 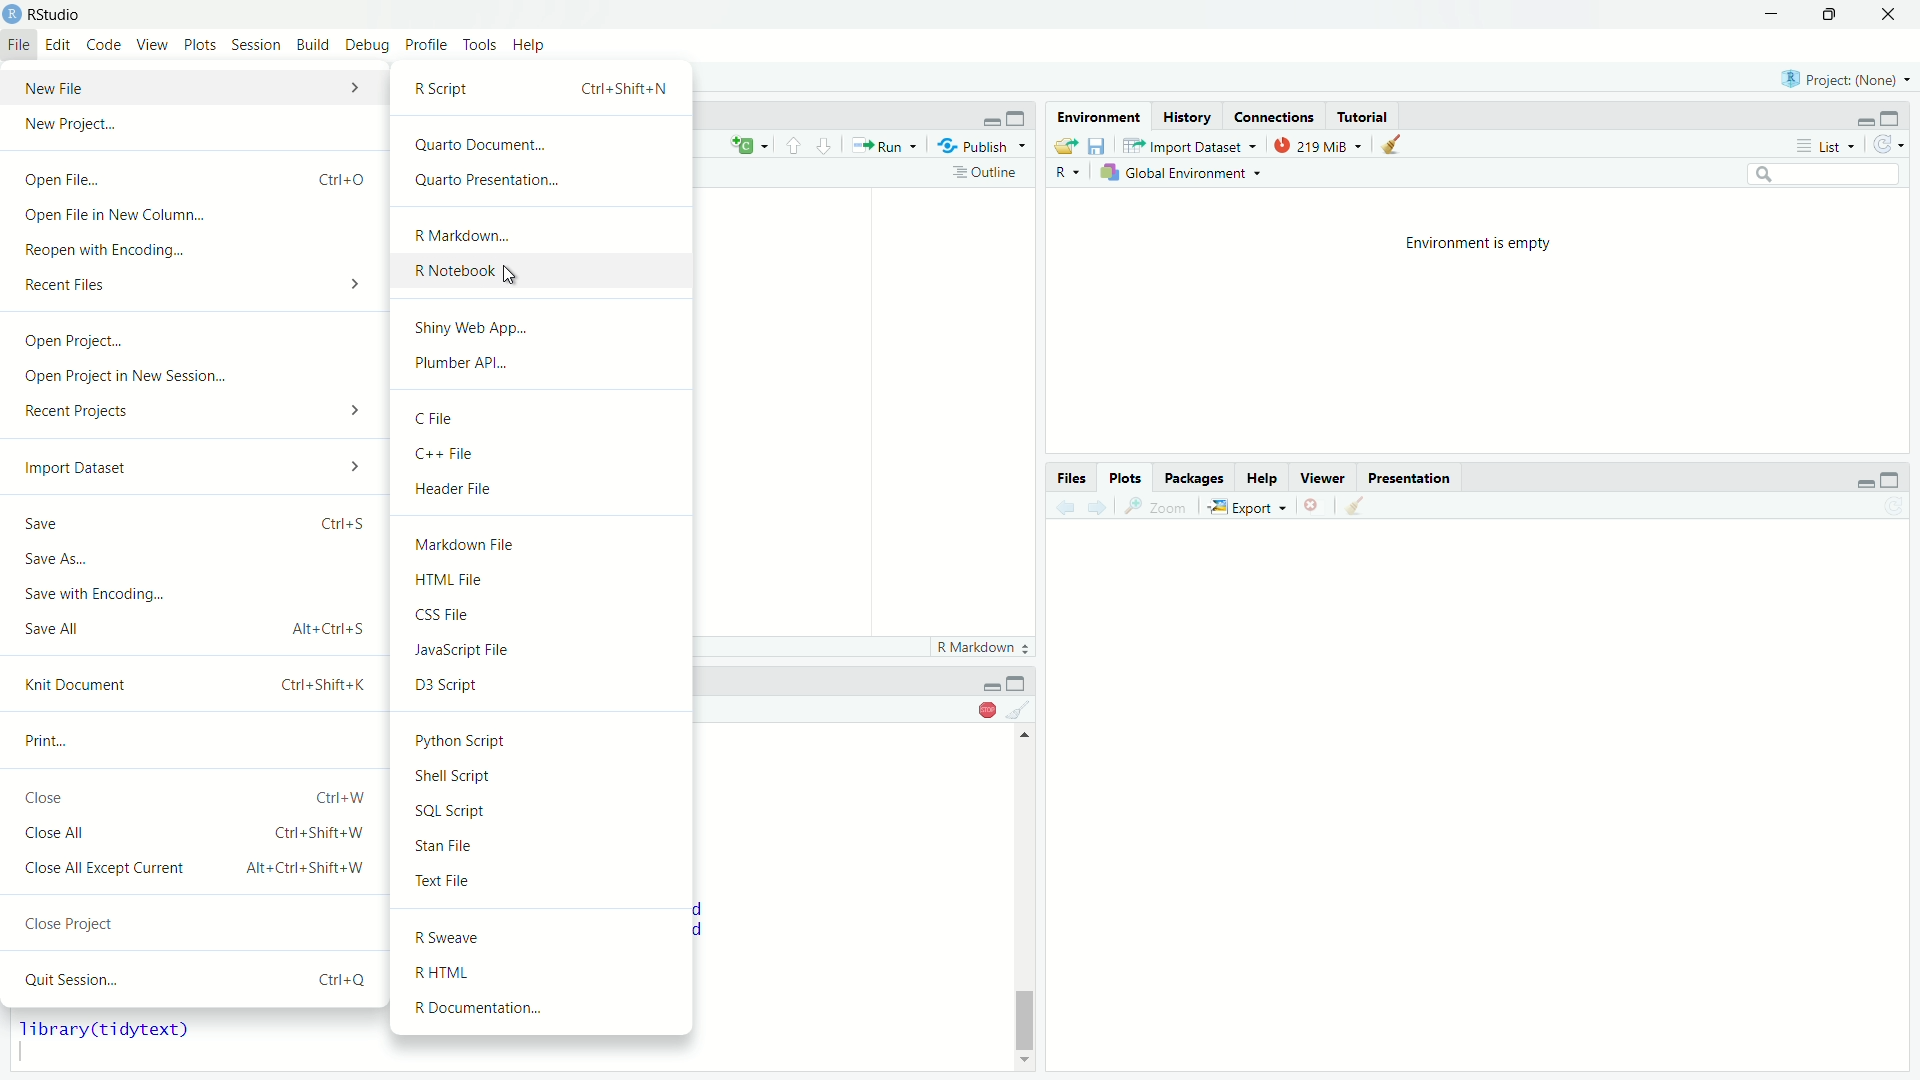 What do you see at coordinates (1100, 147) in the screenshot?
I see `save workspace as` at bounding box center [1100, 147].